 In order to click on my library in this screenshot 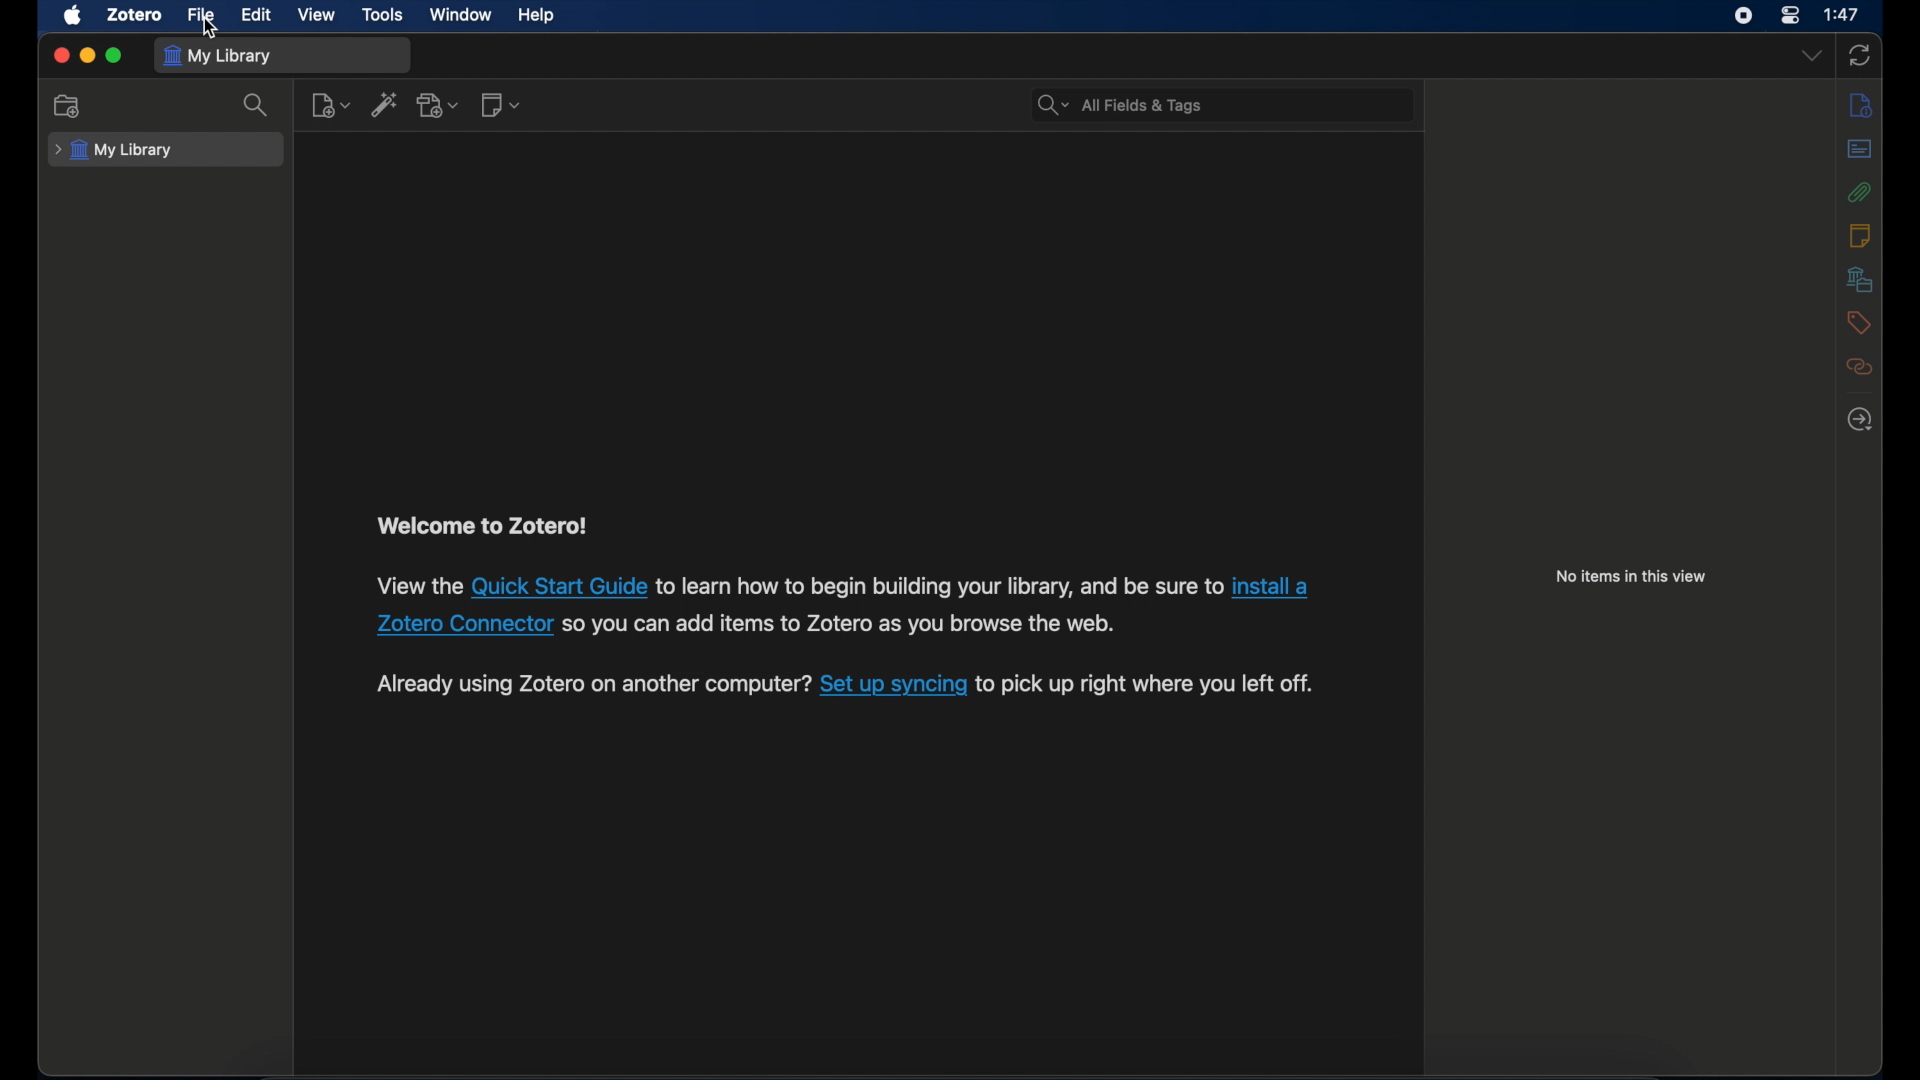, I will do `click(221, 55)`.